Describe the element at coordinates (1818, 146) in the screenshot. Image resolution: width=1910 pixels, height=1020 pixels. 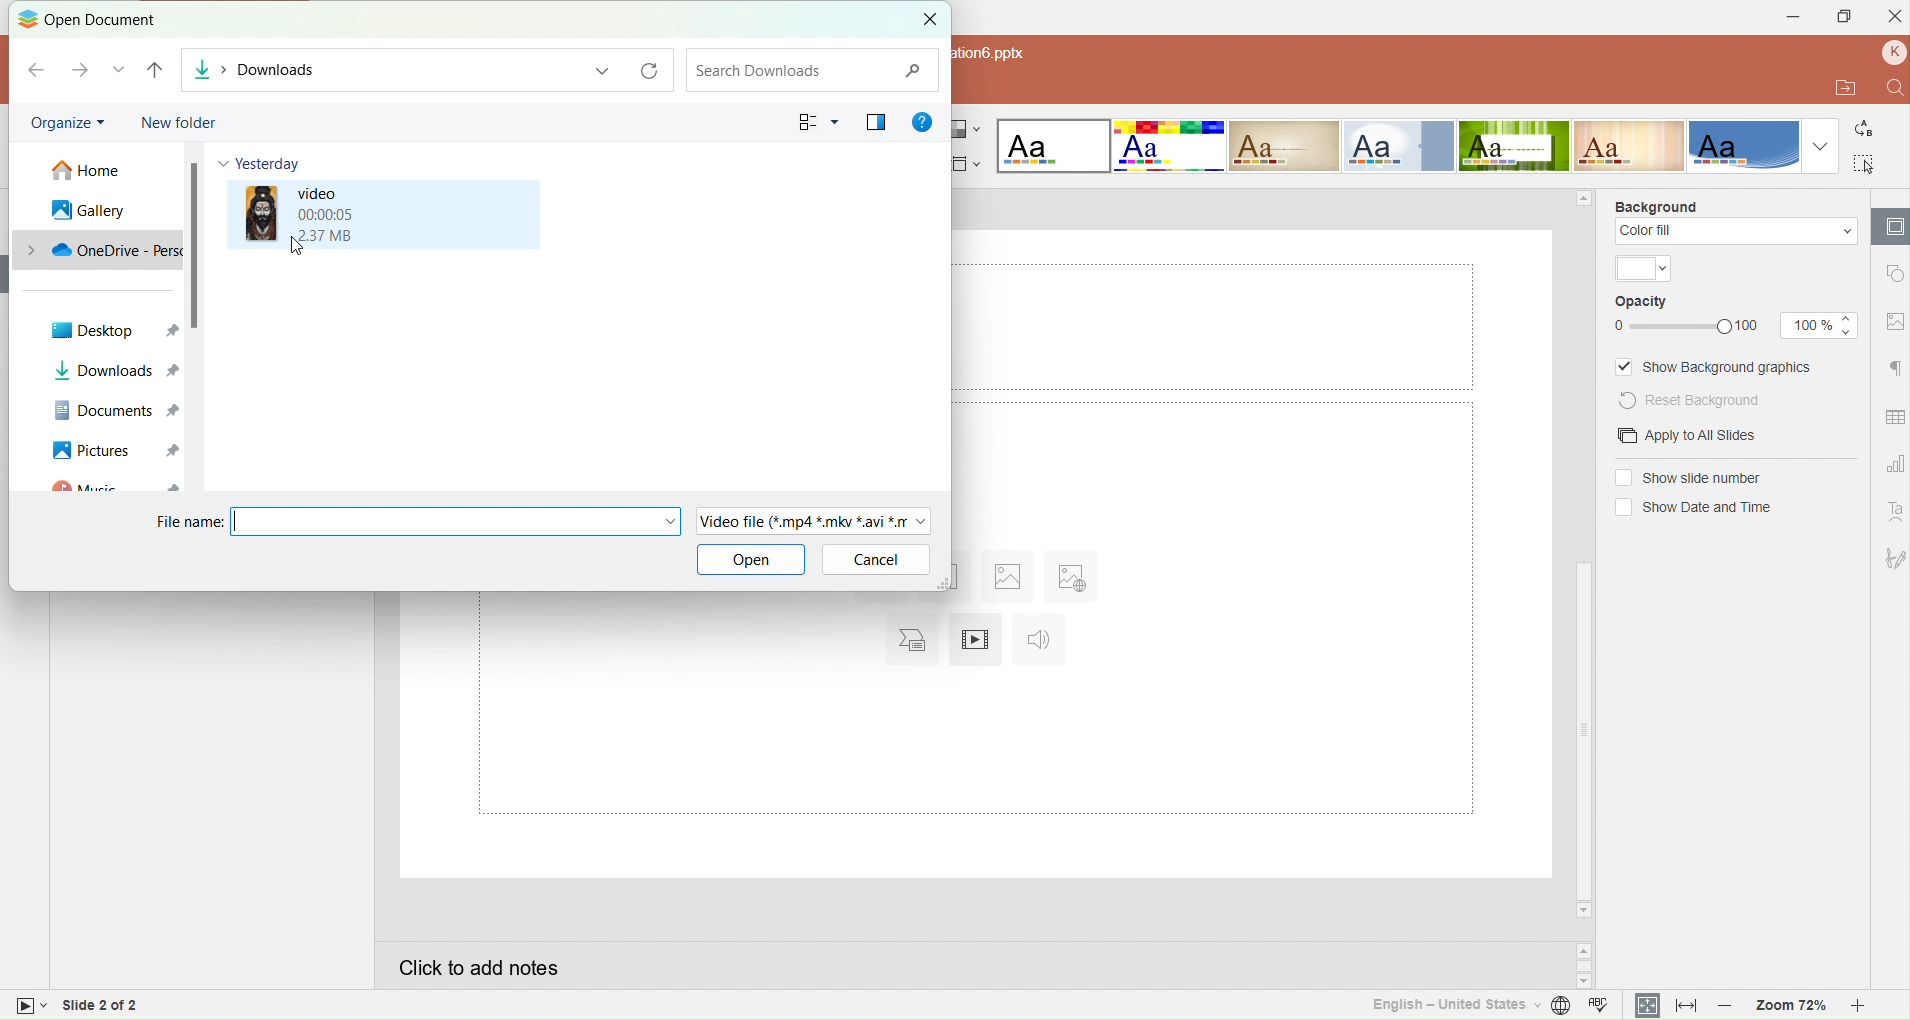
I see `Dropdown` at that location.